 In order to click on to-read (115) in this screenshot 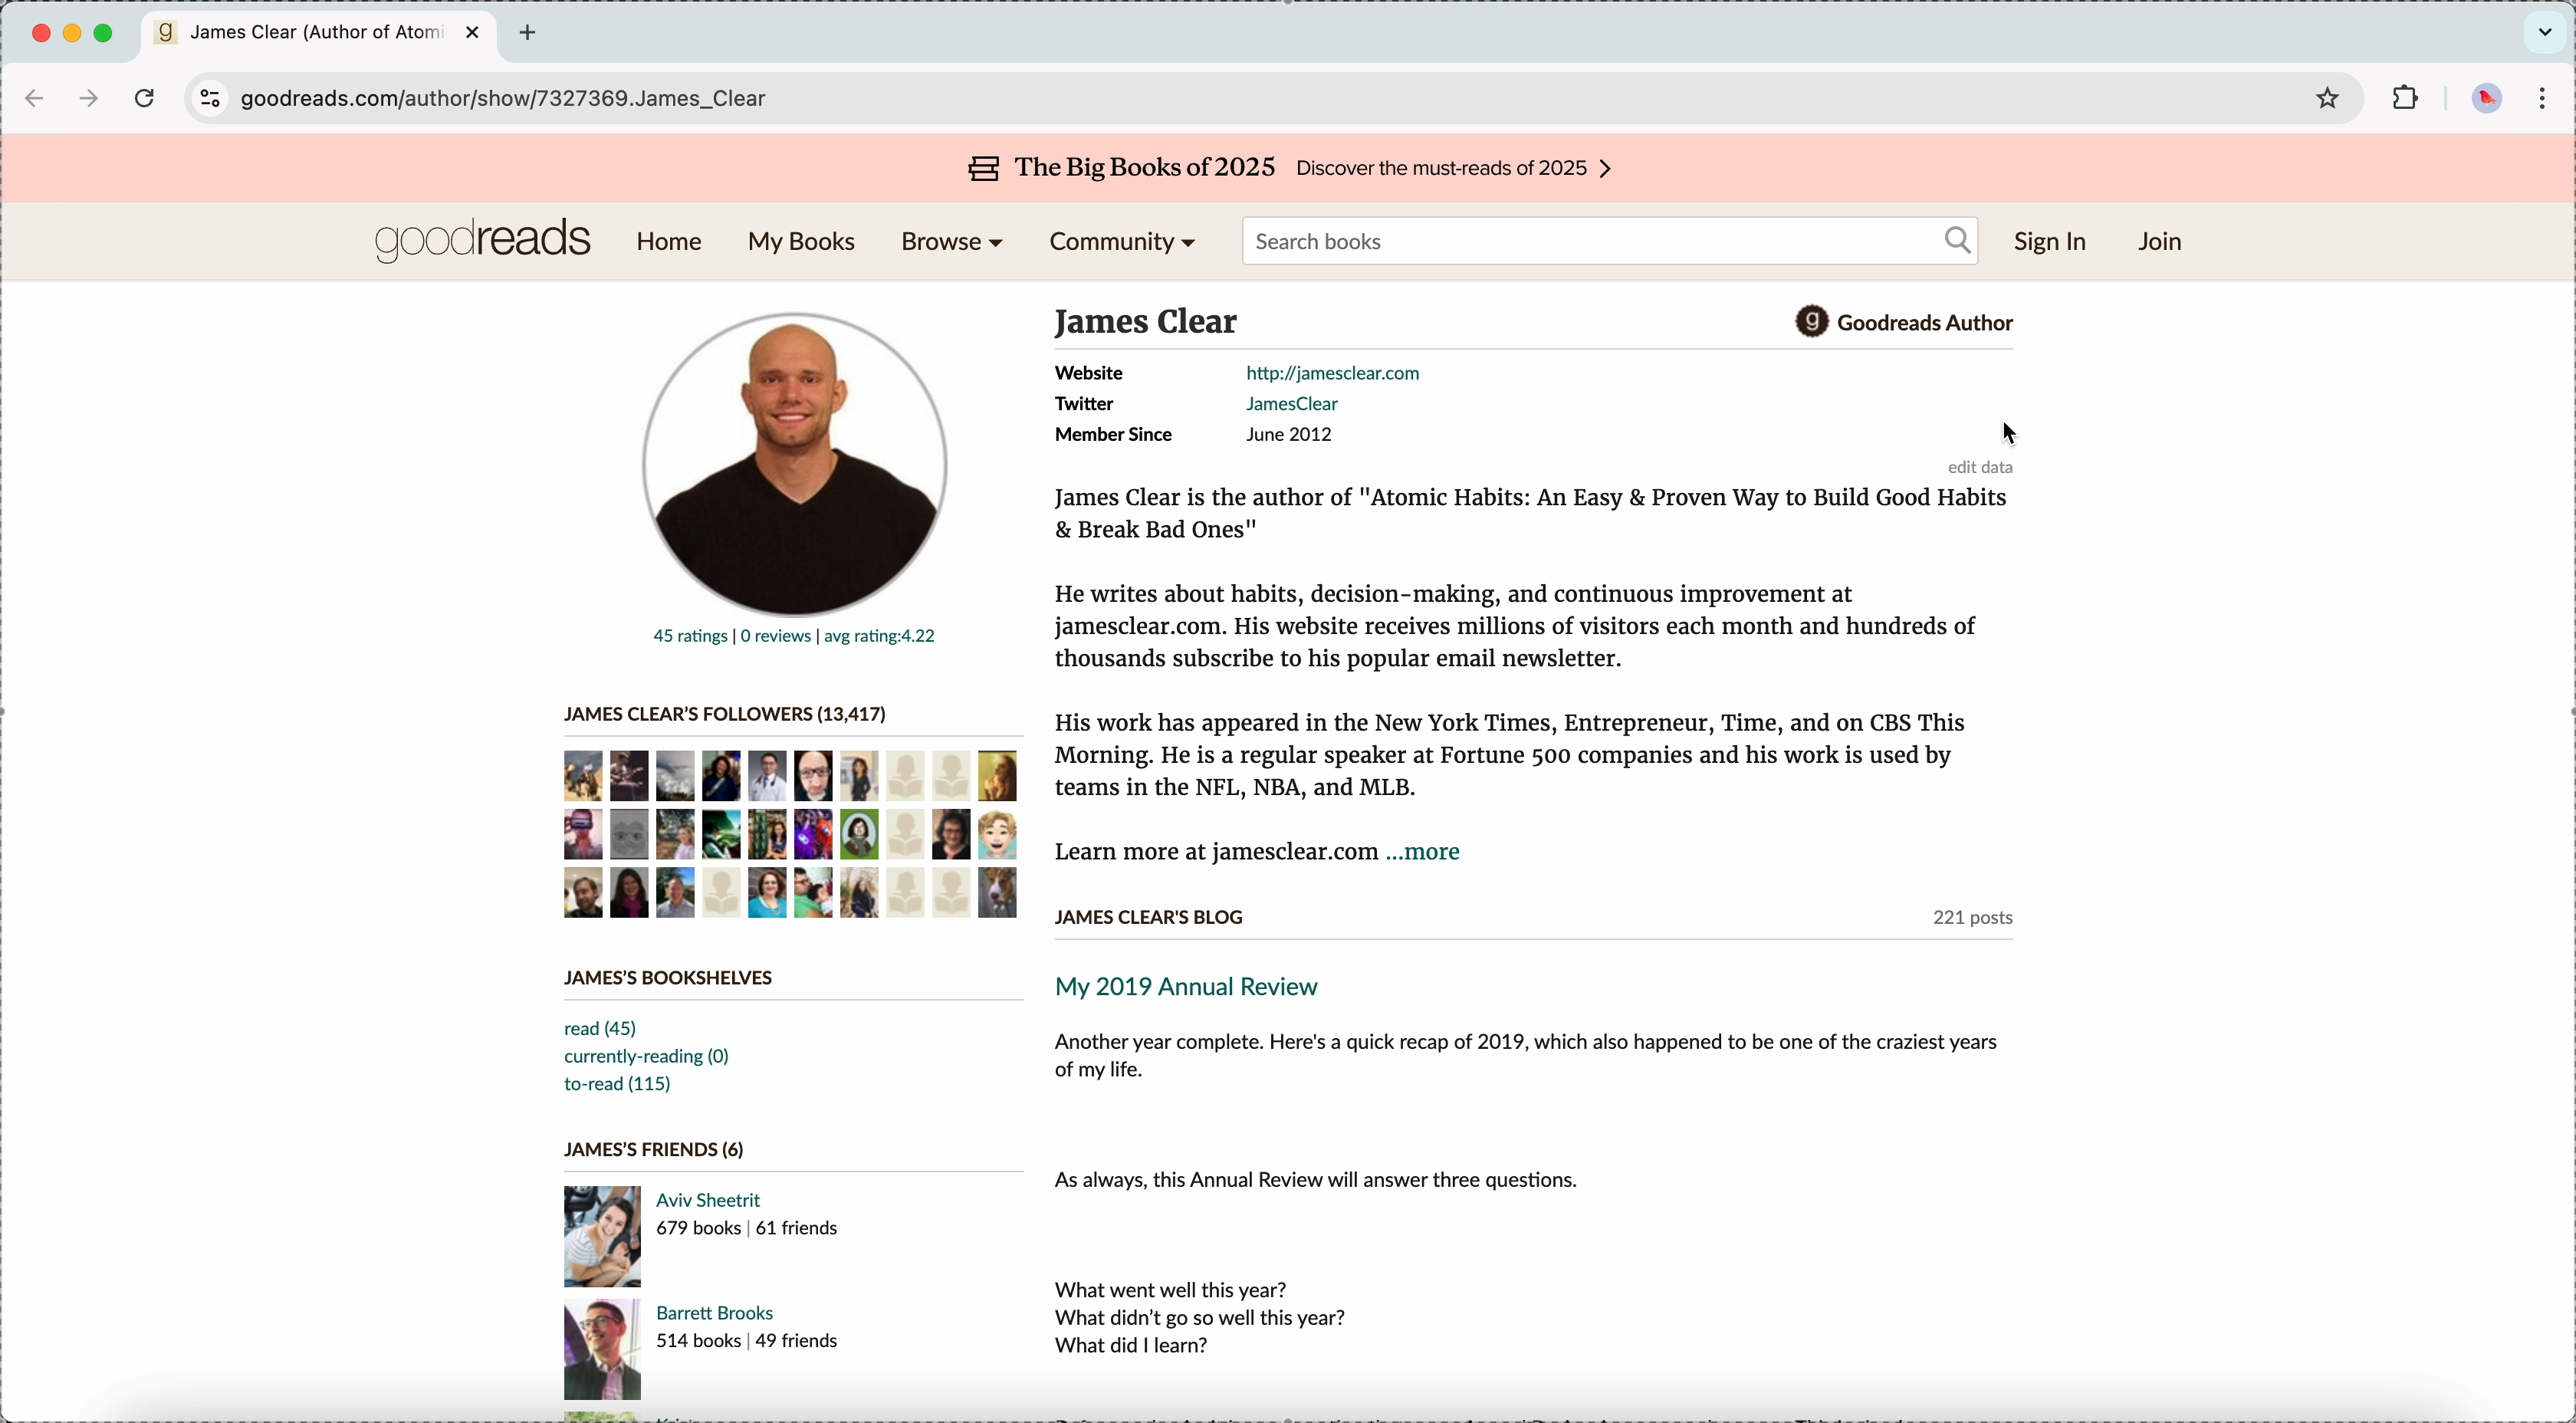, I will do `click(616, 1085)`.